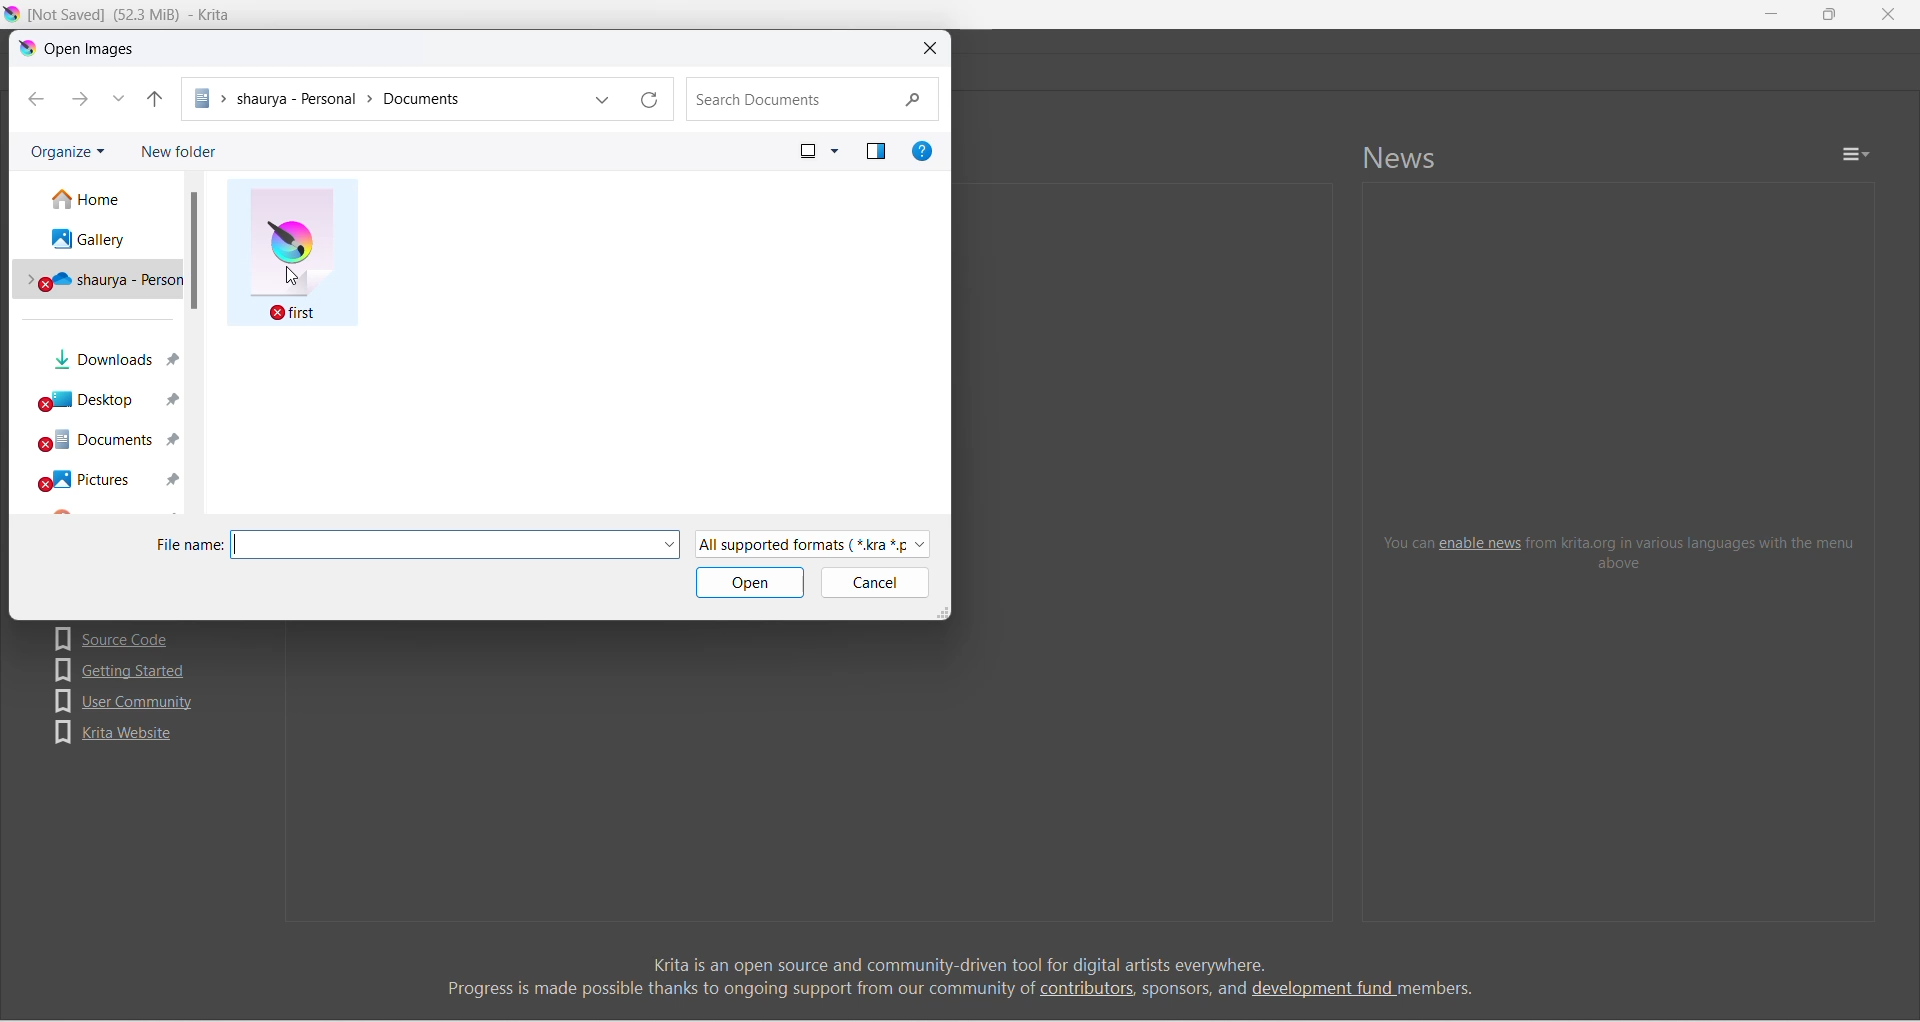 The width and height of the screenshot is (1920, 1022). Describe the element at coordinates (178, 150) in the screenshot. I see `new folder` at that location.